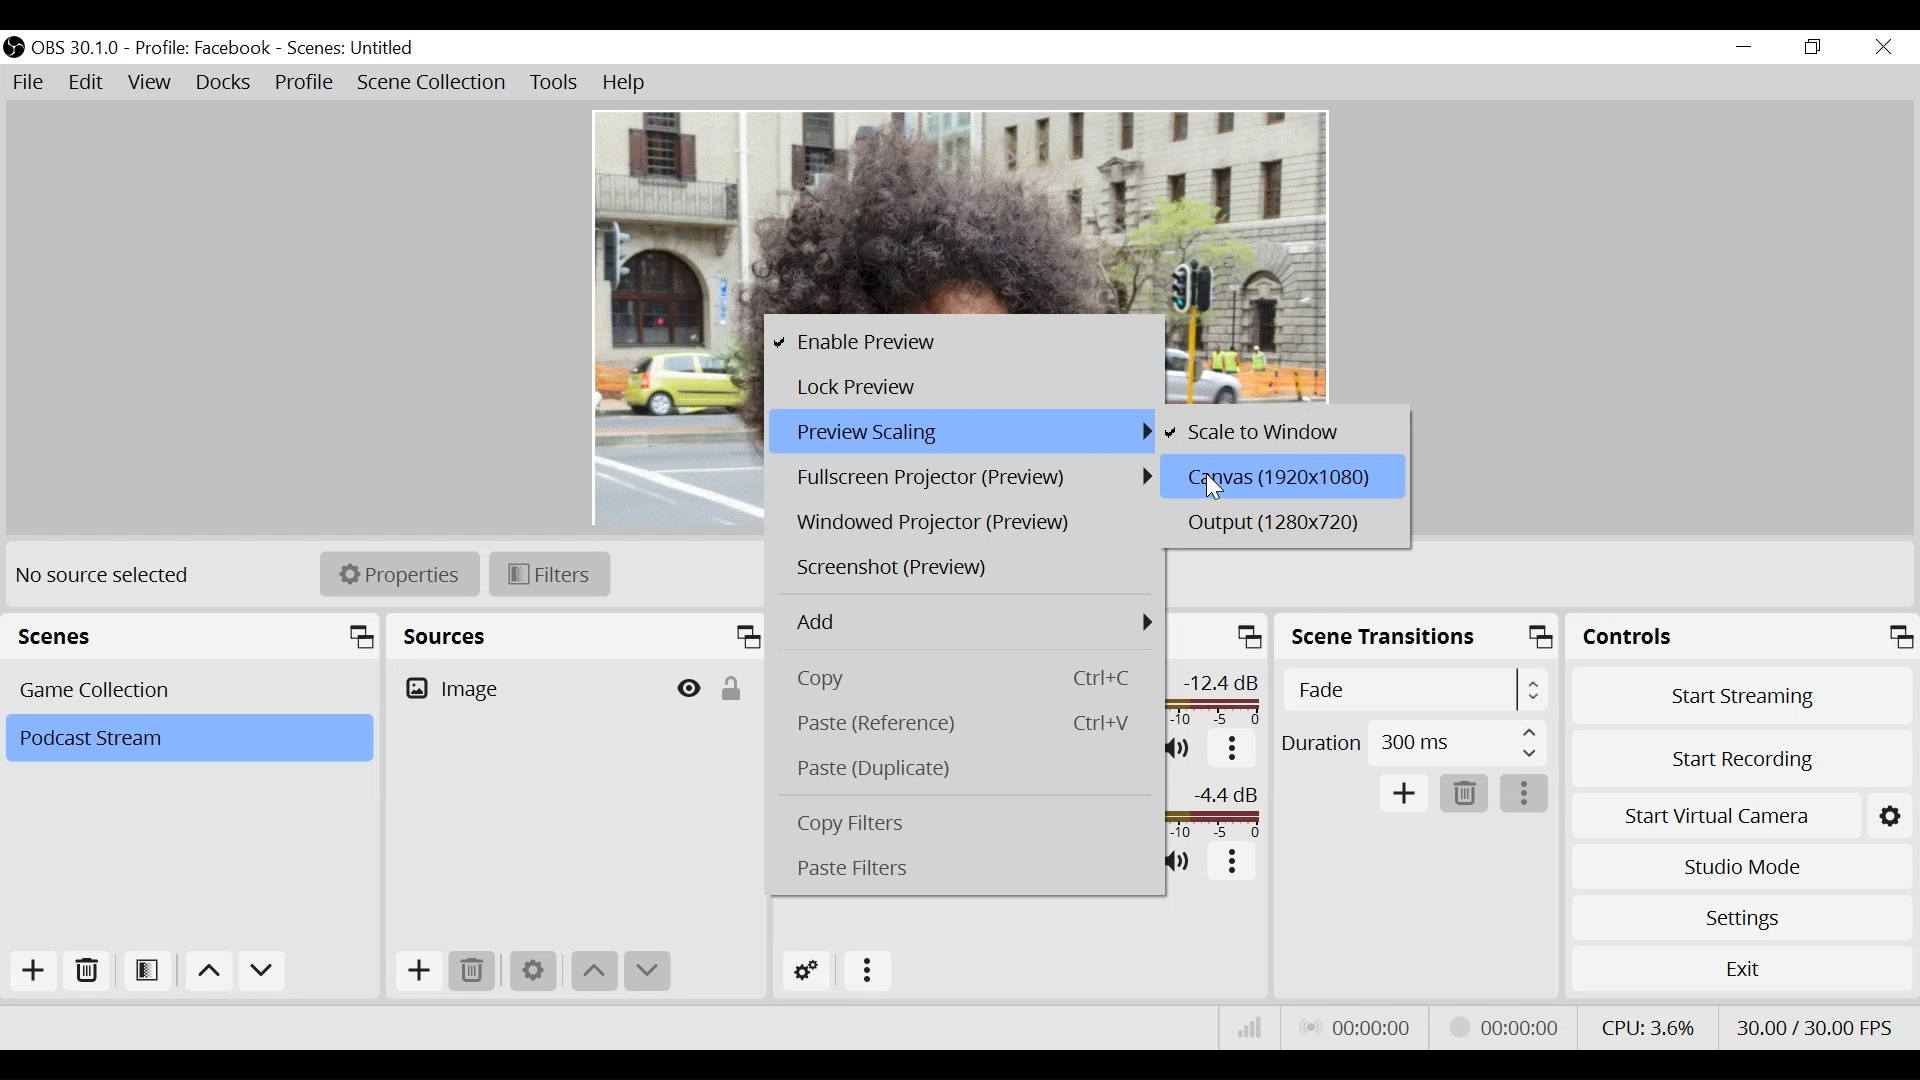  I want to click on Preview Scaling, so click(965, 432).